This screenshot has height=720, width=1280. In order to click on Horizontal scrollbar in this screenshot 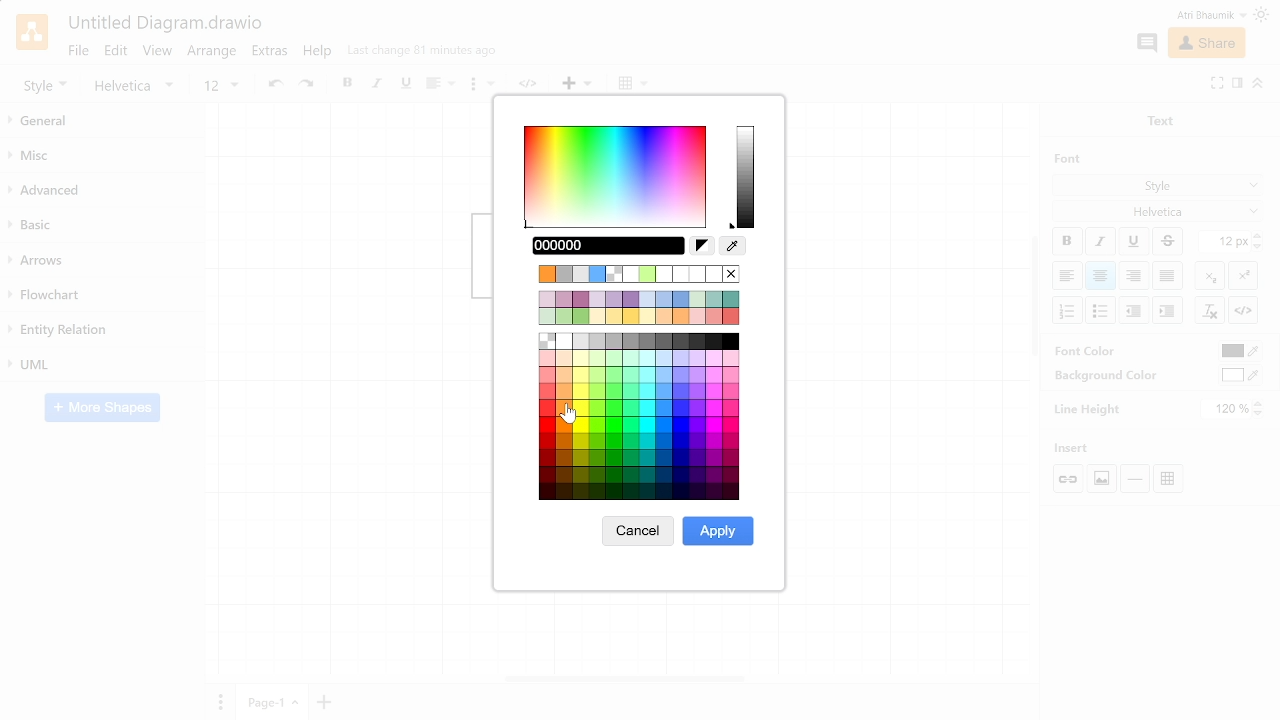, I will do `click(626, 677)`.